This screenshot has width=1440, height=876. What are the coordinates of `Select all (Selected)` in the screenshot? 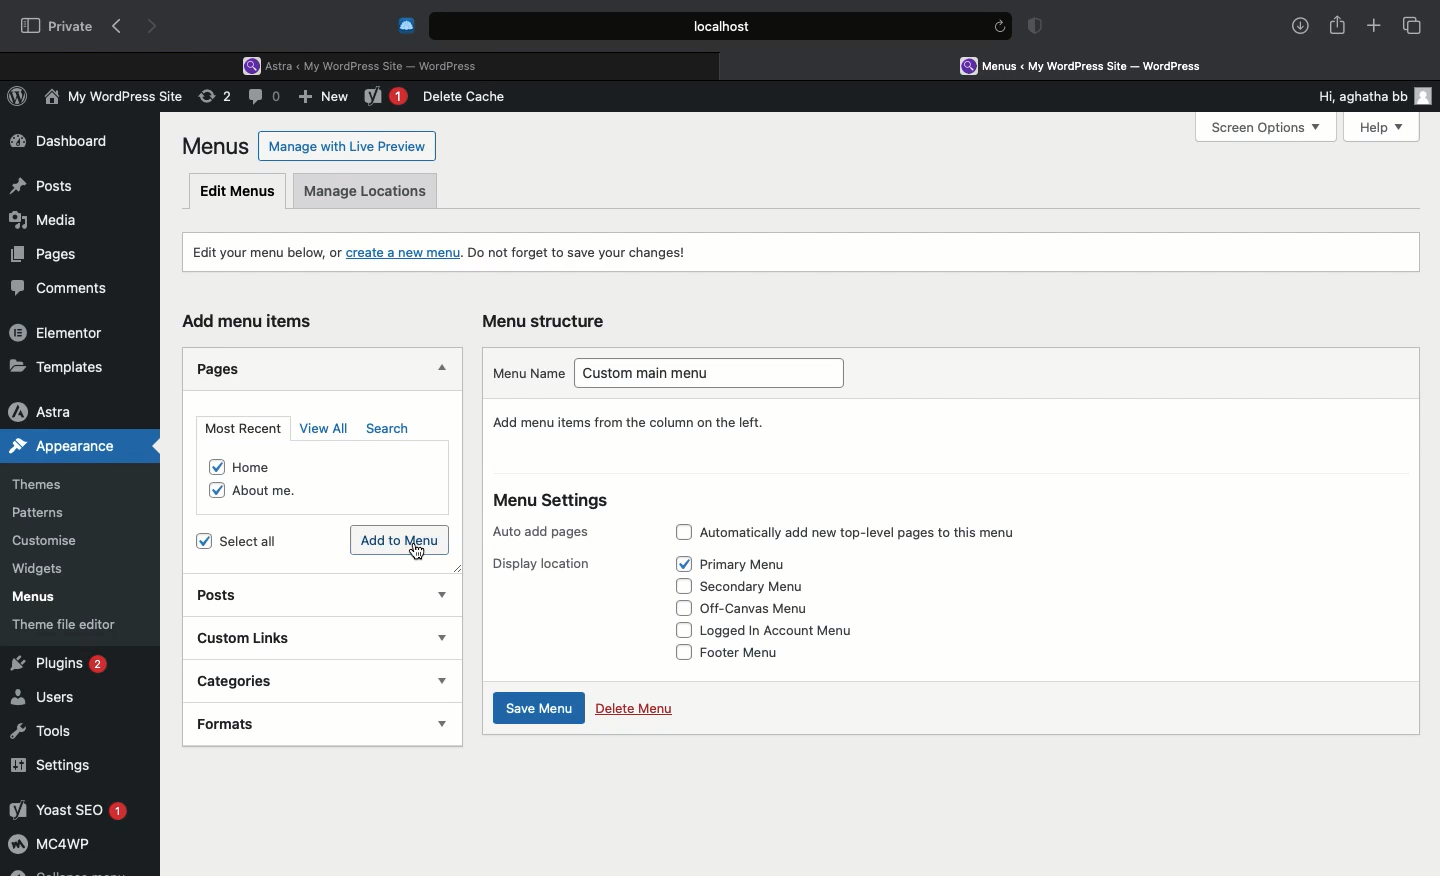 It's located at (252, 540).